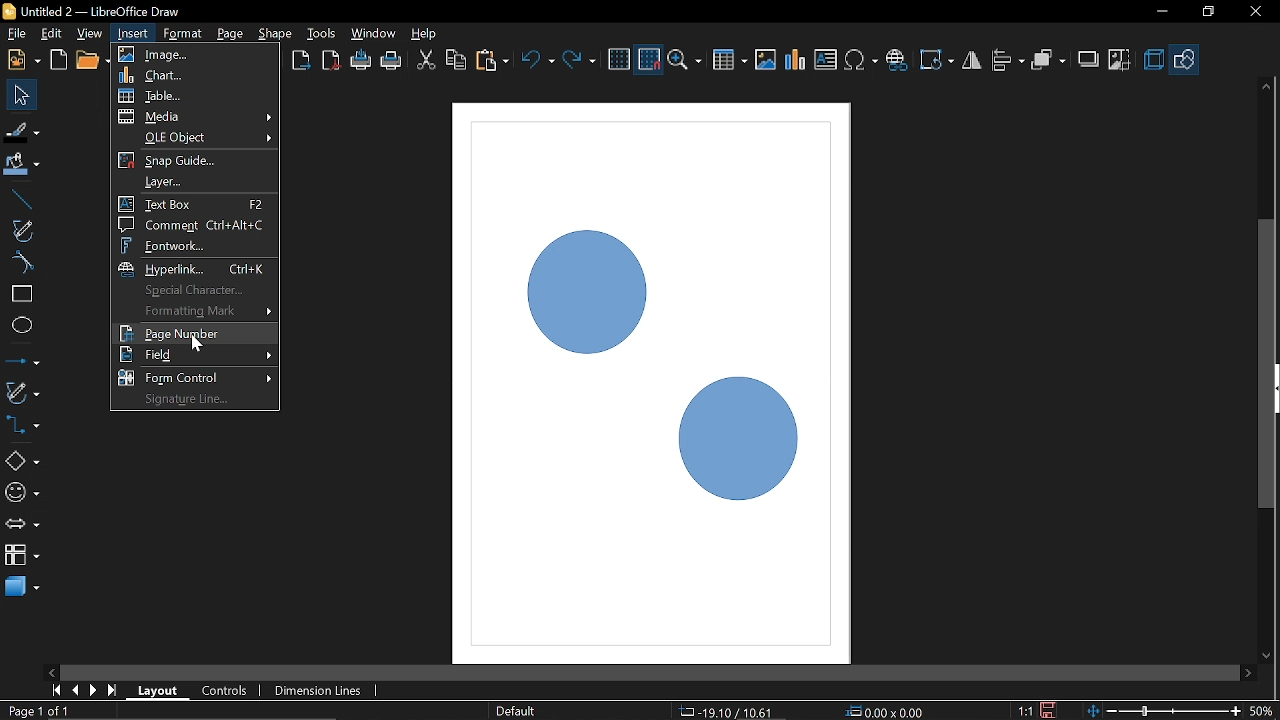  I want to click on Cut, so click(426, 62).